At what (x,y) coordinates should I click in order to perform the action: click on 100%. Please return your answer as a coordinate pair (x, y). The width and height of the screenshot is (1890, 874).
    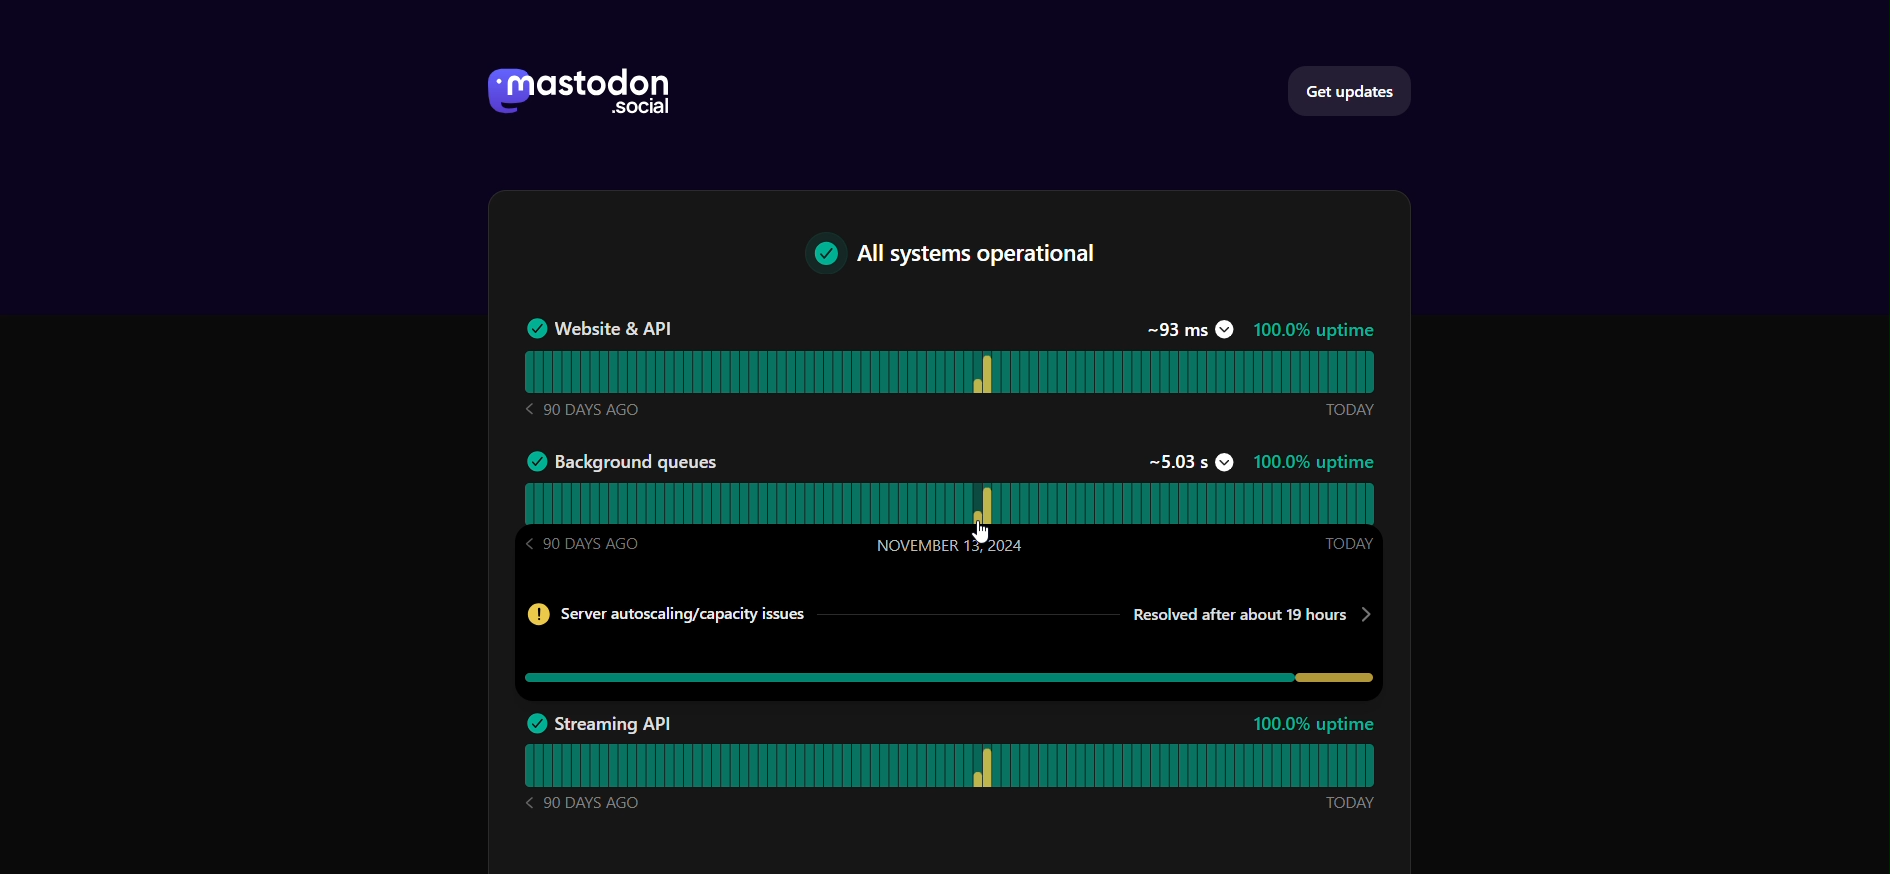
    Looking at the image, I should click on (1316, 463).